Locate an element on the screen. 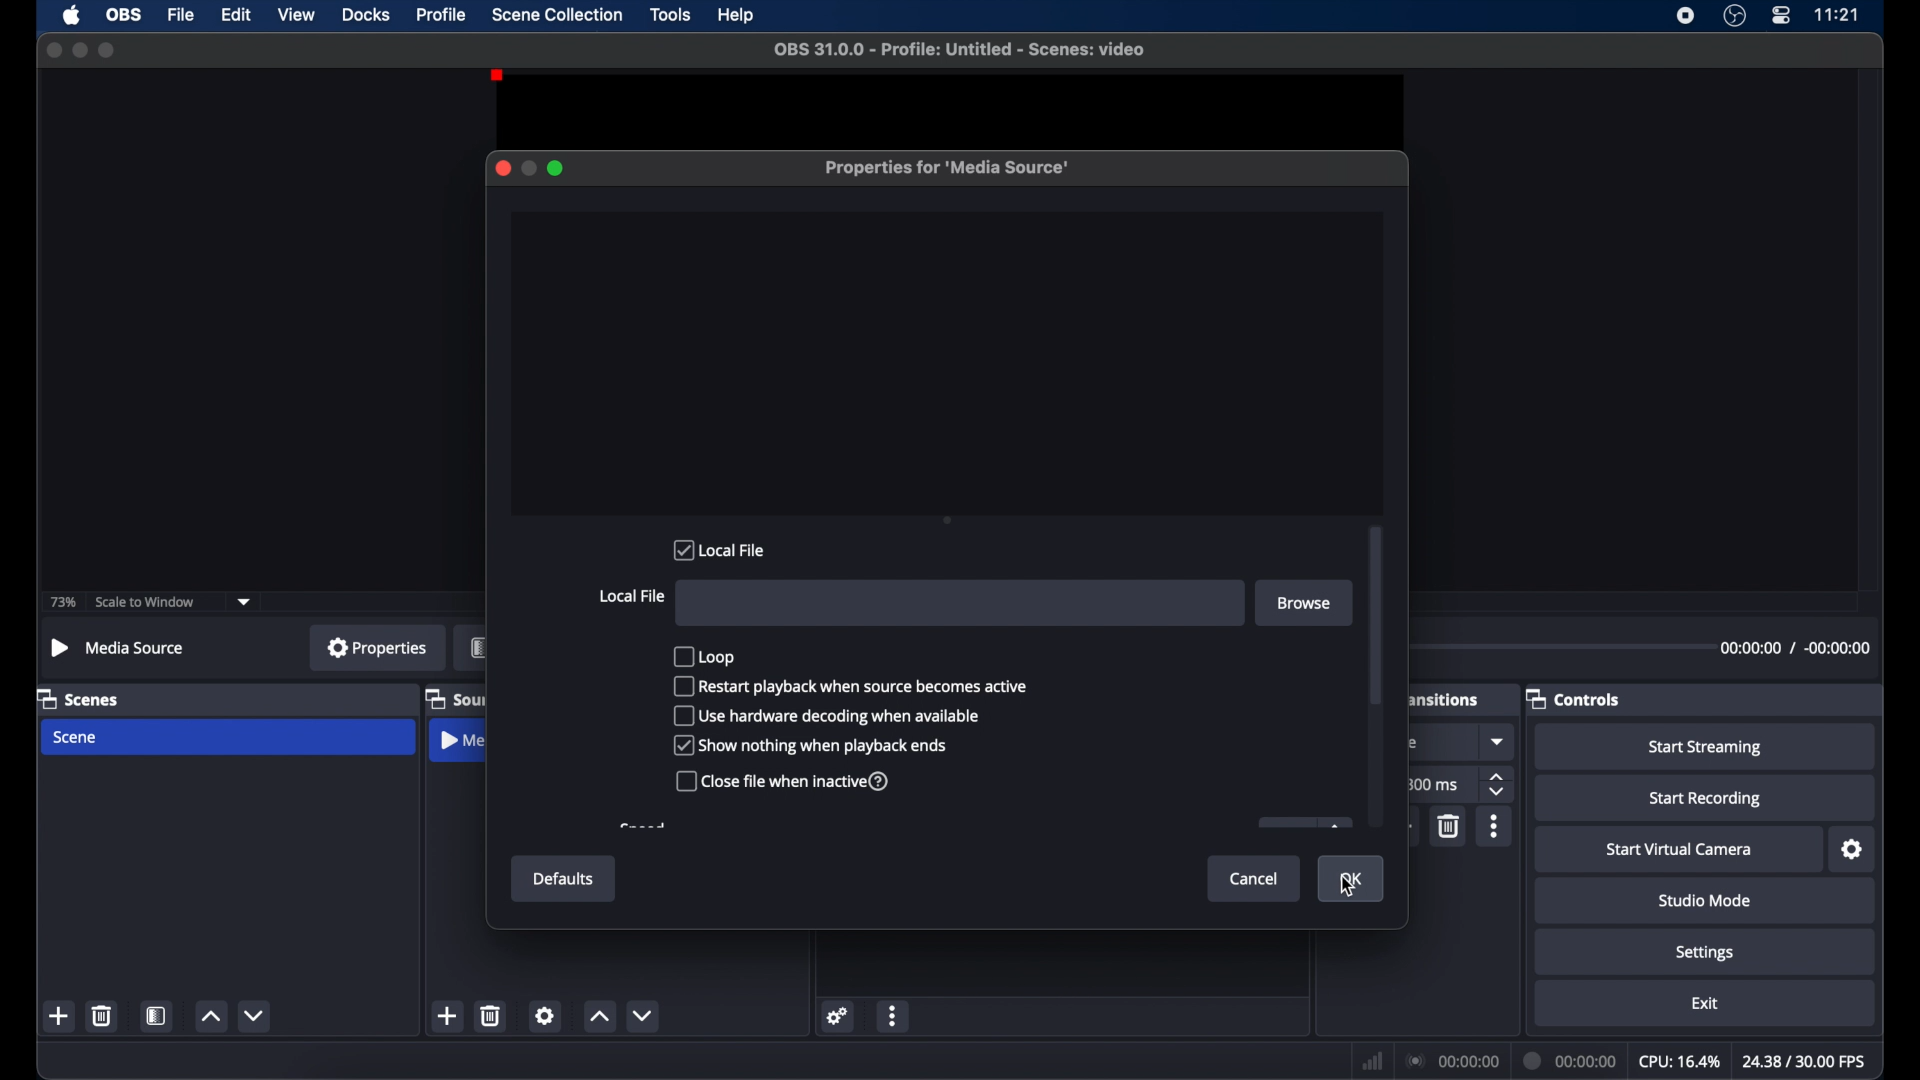  cursor is located at coordinates (1346, 887).